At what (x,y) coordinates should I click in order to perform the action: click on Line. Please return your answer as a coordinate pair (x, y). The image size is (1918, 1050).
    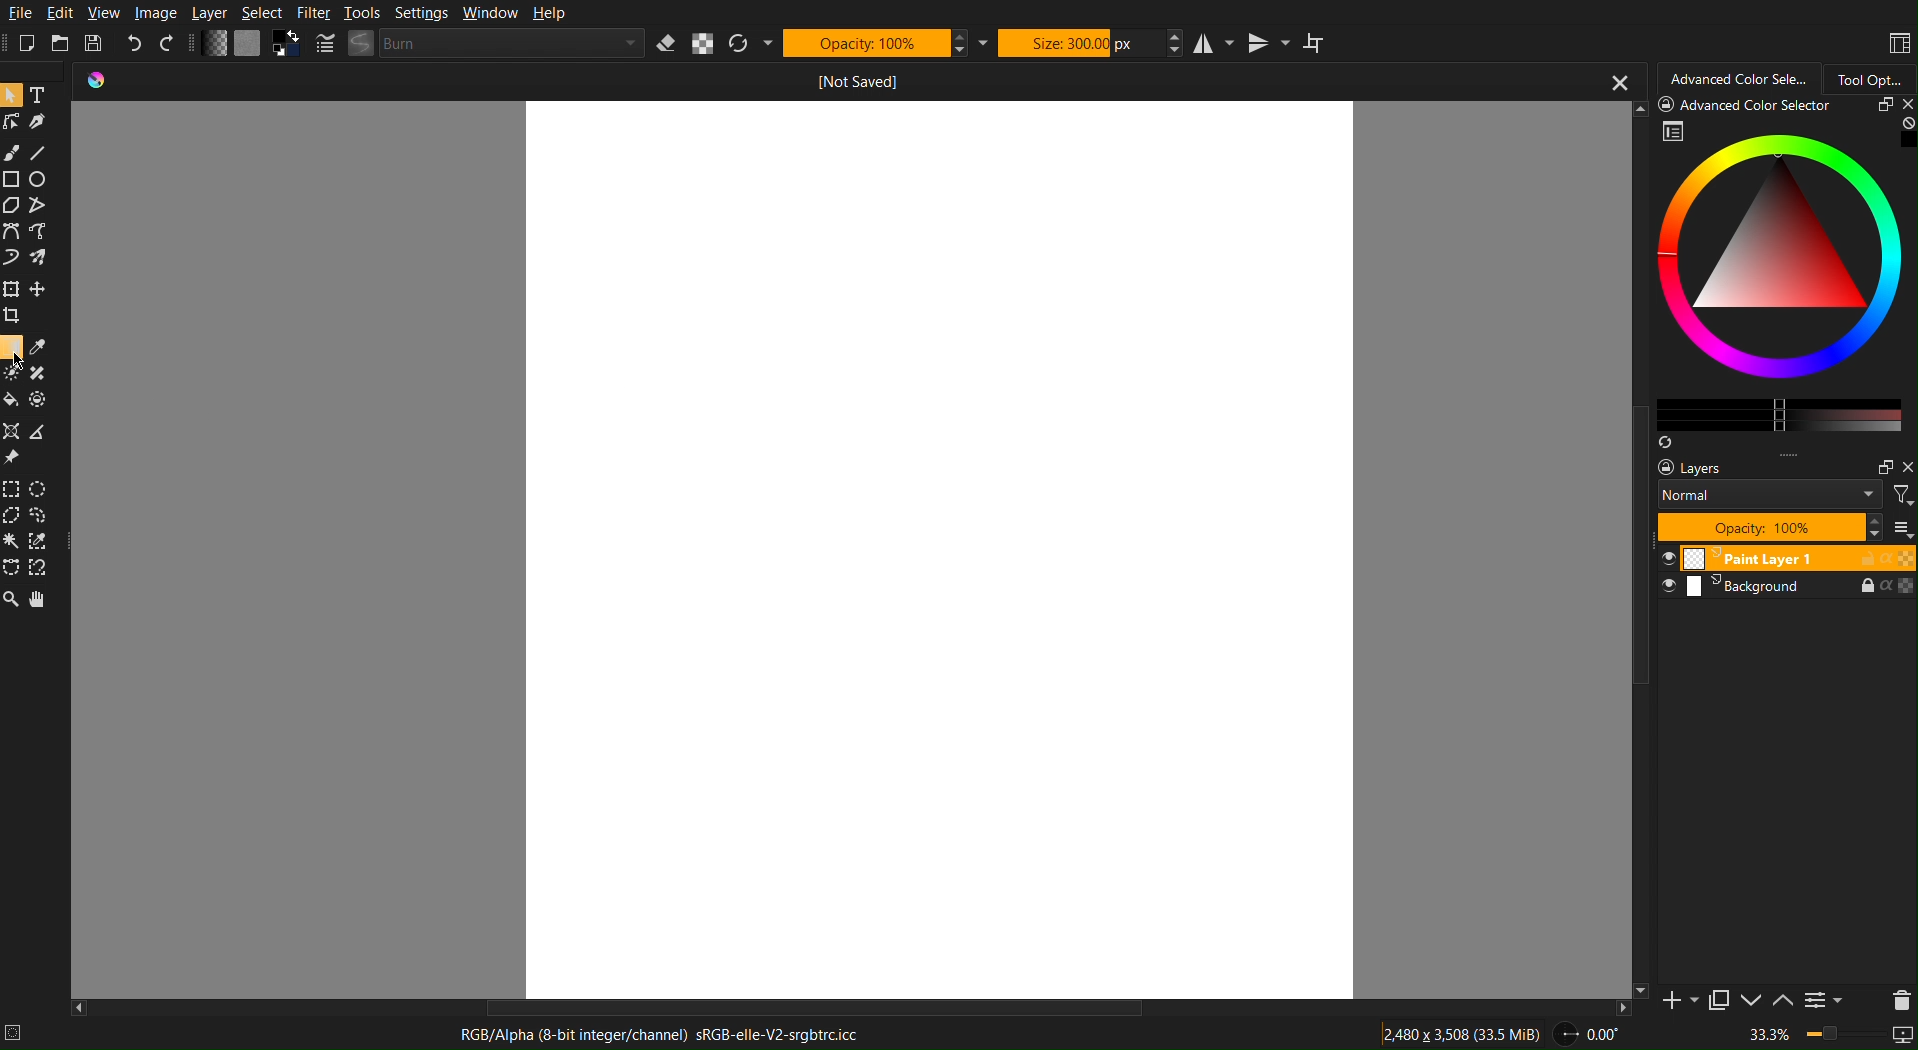
    Looking at the image, I should click on (39, 153).